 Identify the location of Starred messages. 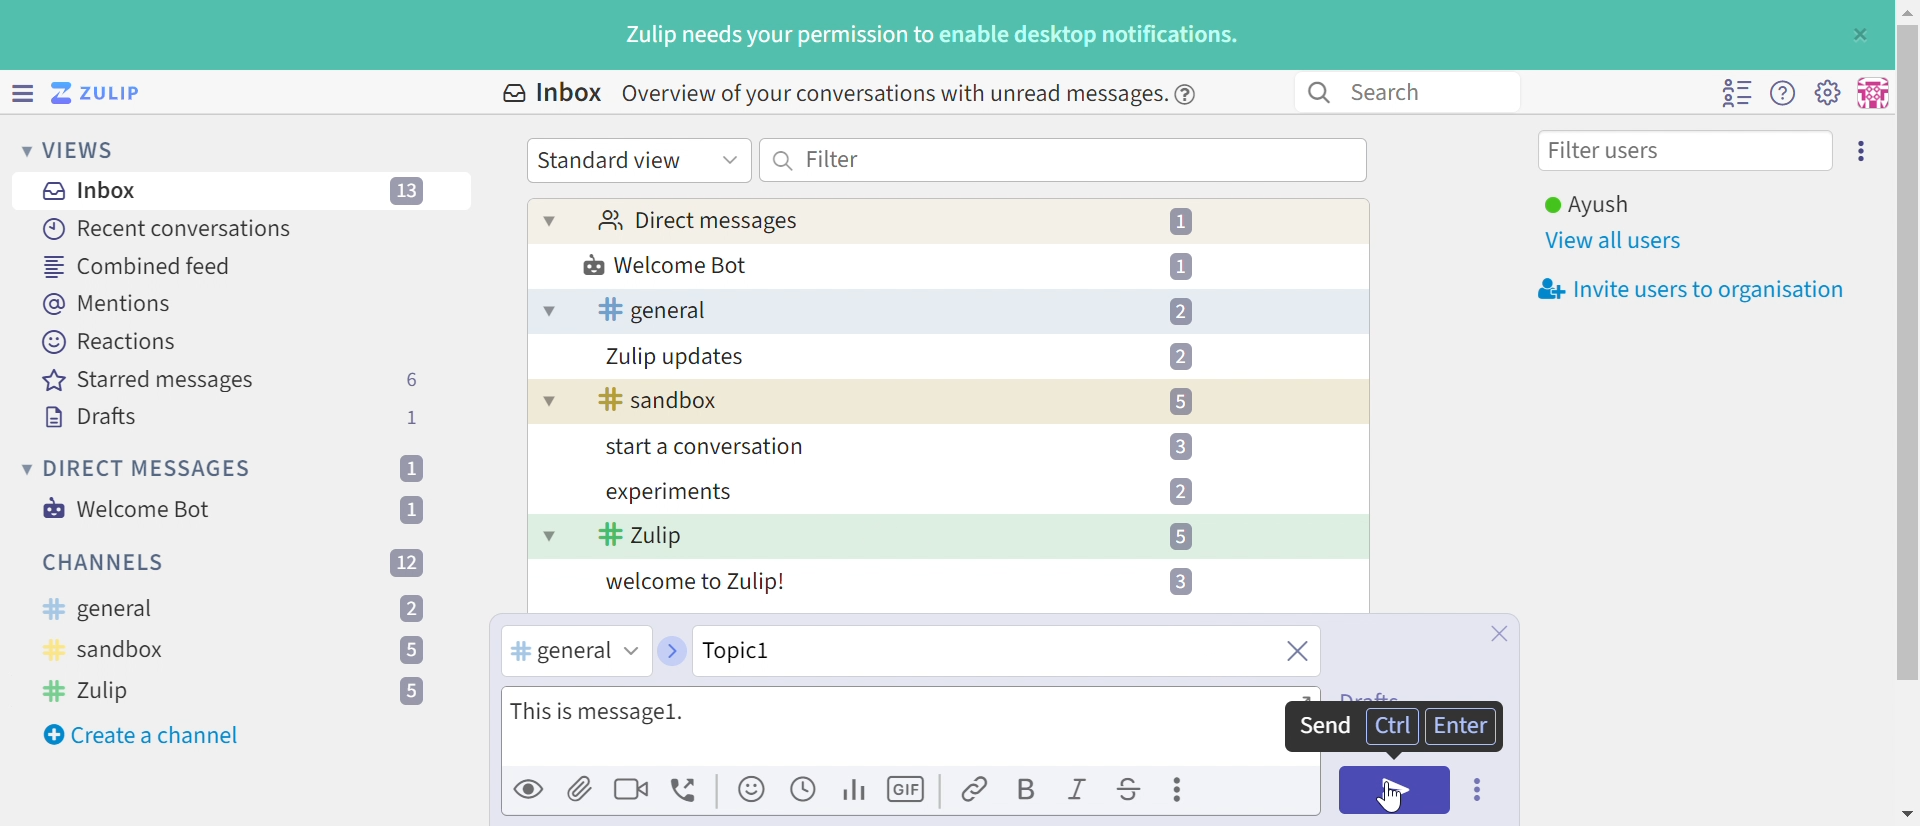
(148, 382).